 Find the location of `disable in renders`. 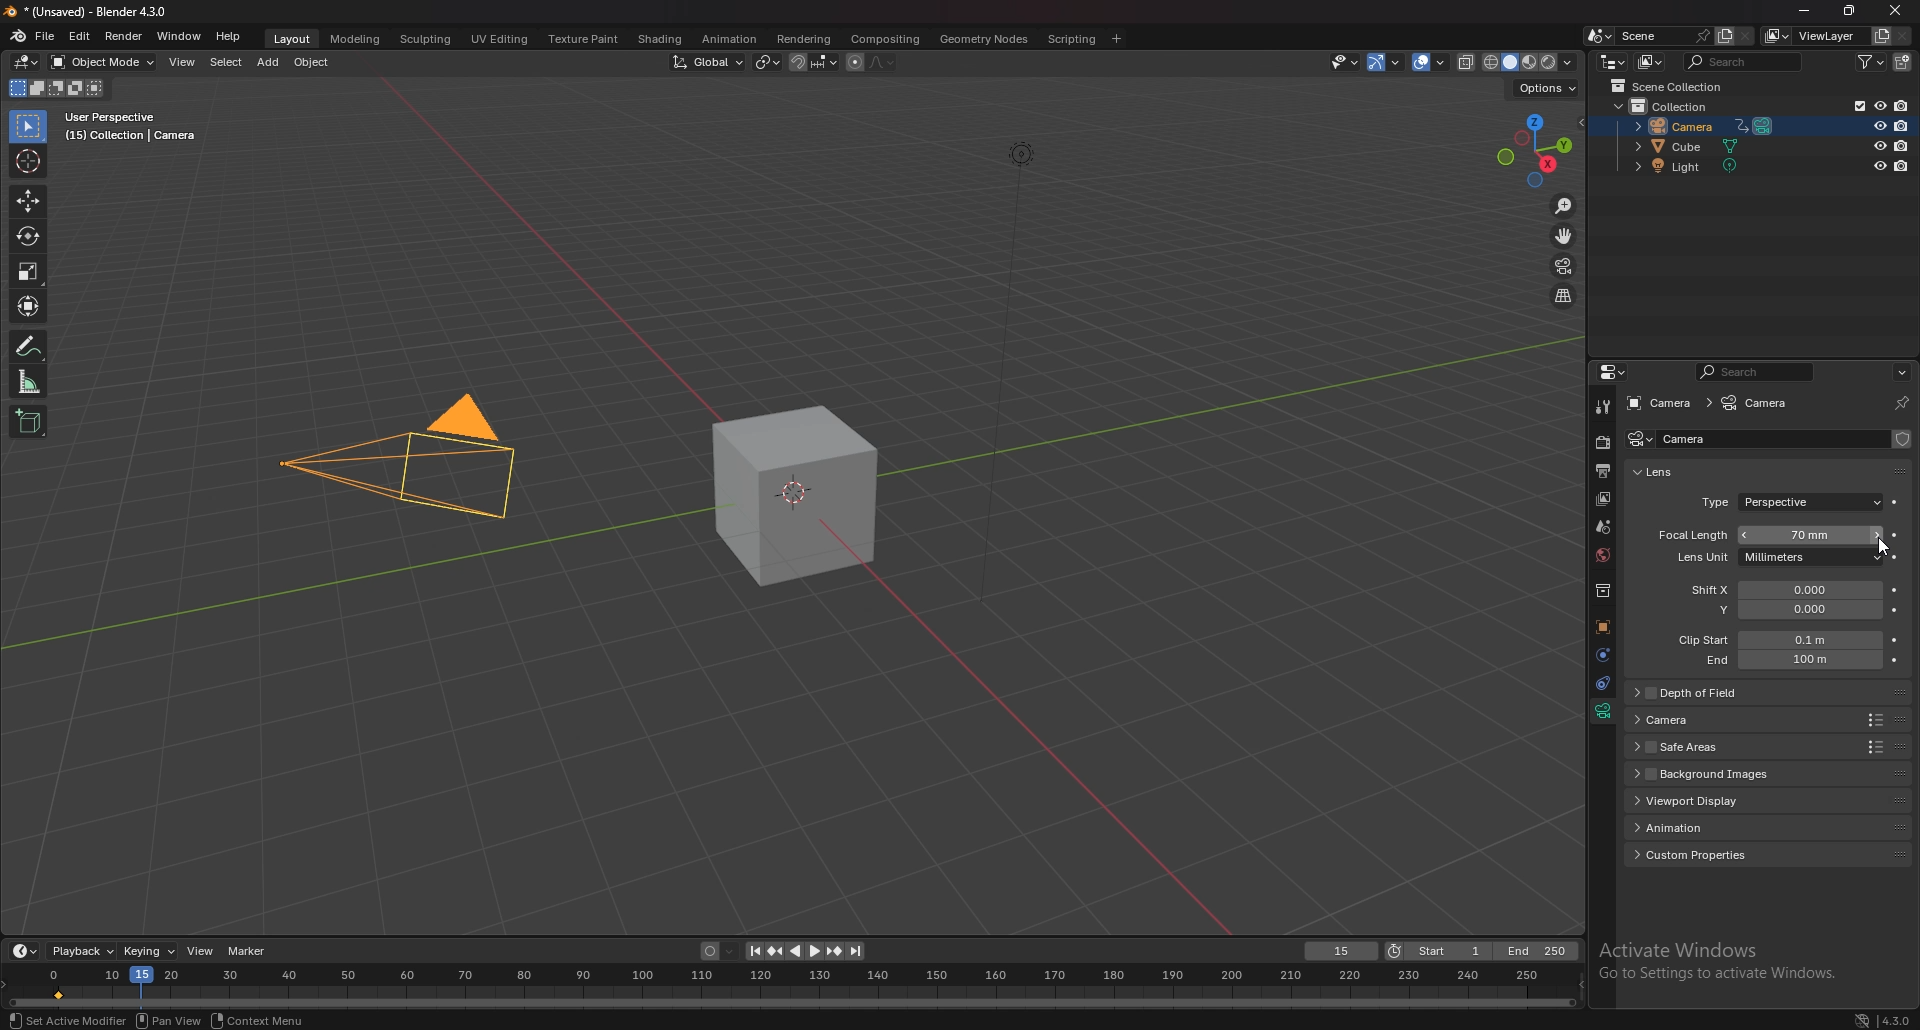

disable in renders is located at coordinates (1900, 168).